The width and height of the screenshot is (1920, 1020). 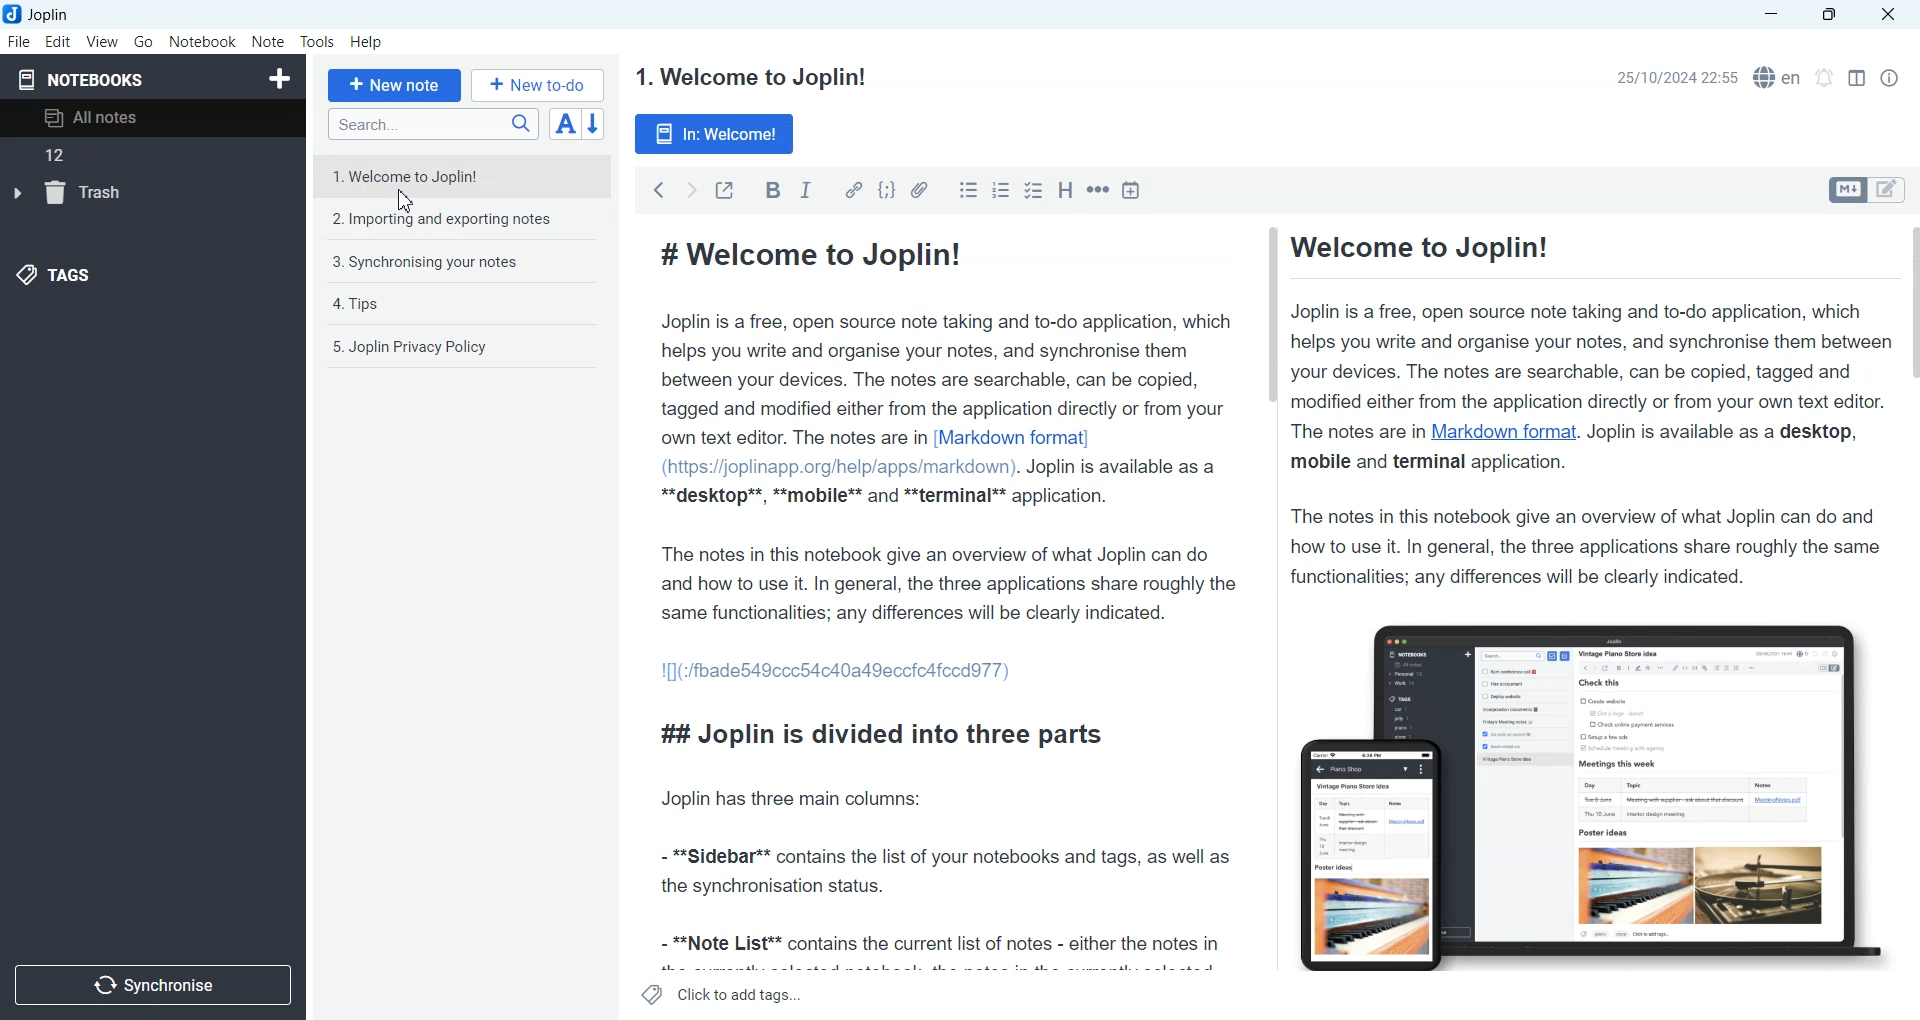 What do you see at coordinates (410, 200) in the screenshot?
I see `Cursor` at bounding box center [410, 200].